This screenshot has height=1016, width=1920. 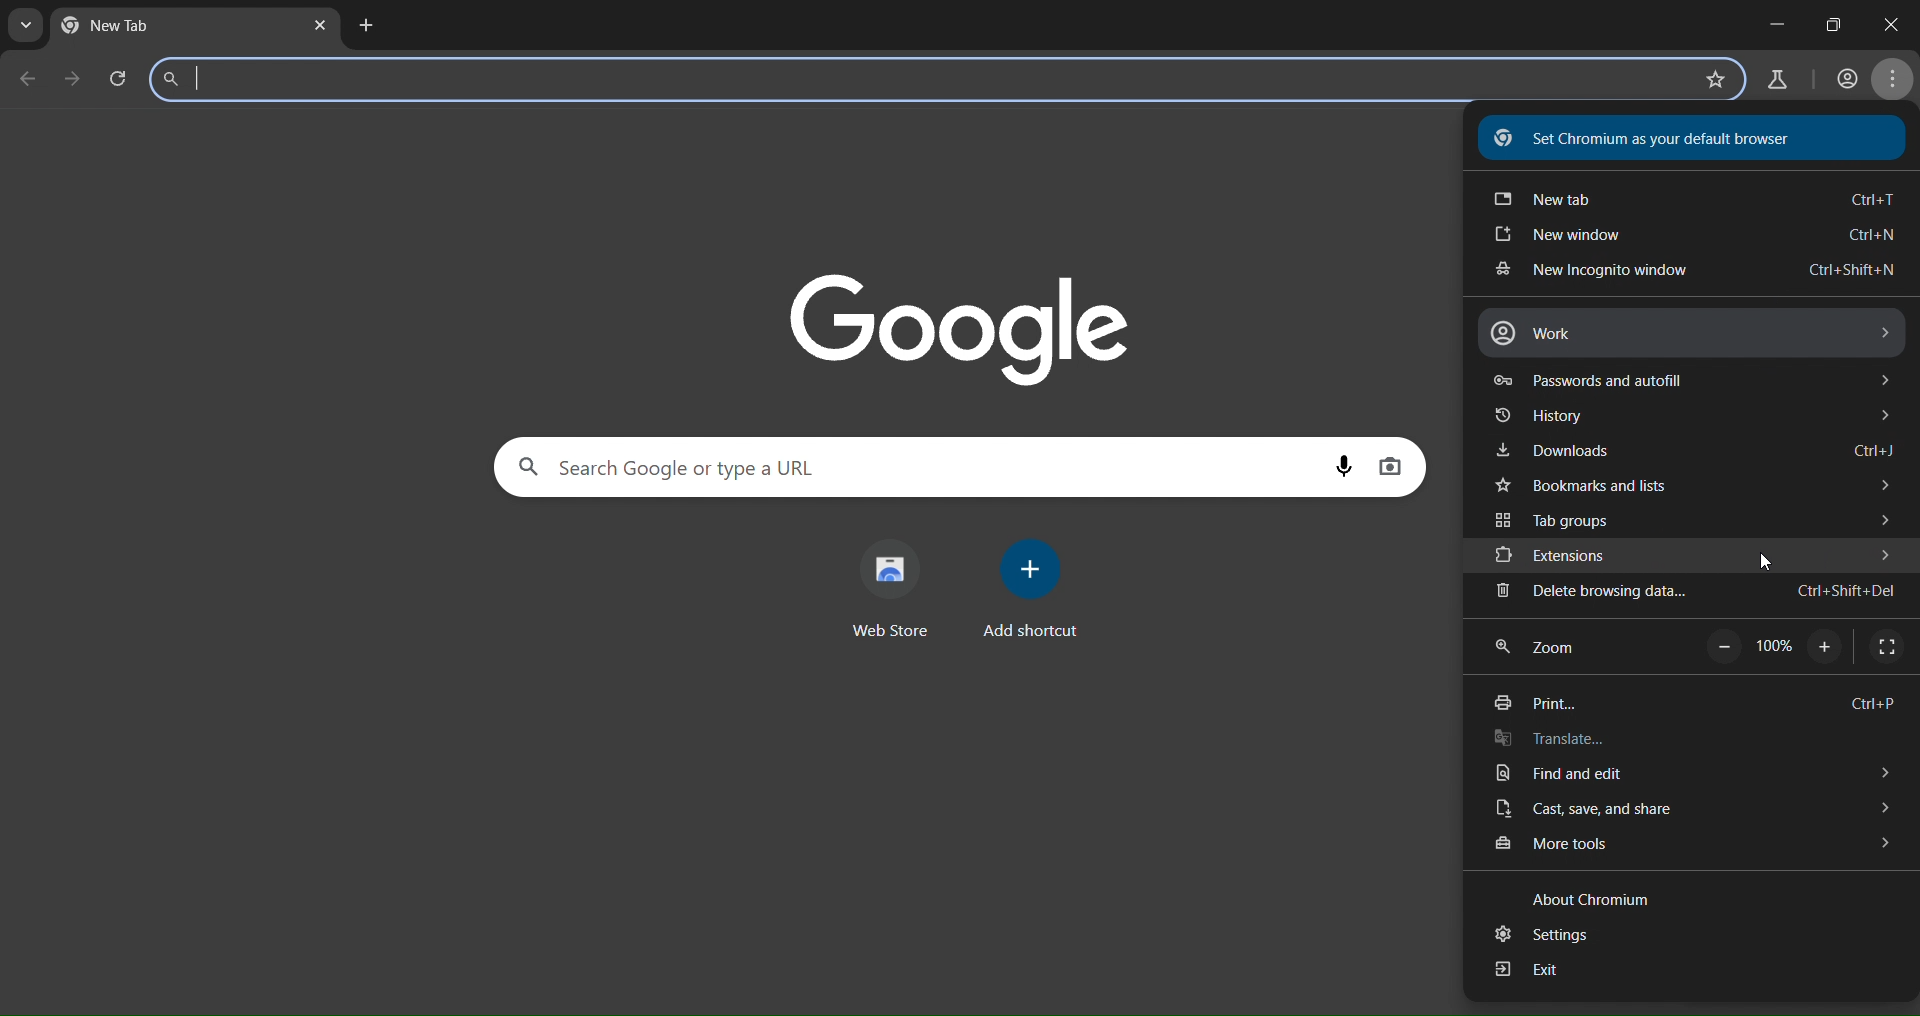 I want to click on bookmark page, so click(x=1720, y=83).